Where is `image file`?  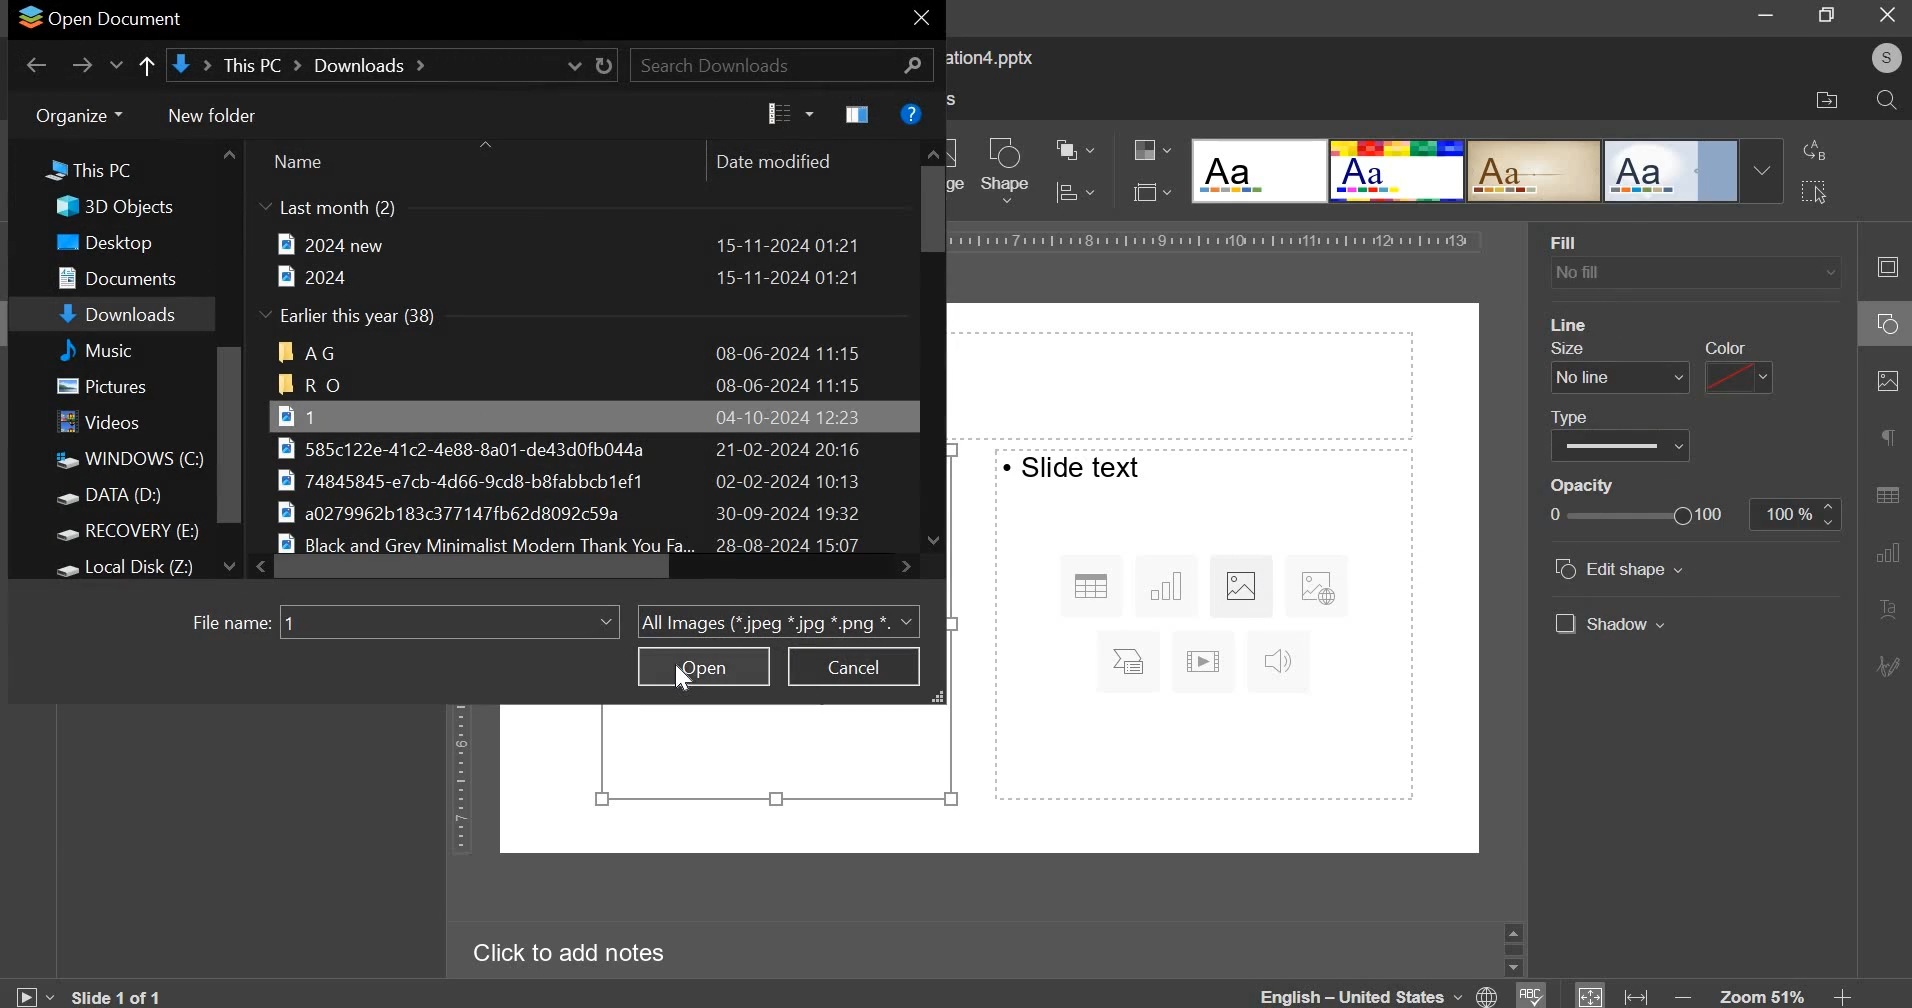
image file is located at coordinates (583, 514).